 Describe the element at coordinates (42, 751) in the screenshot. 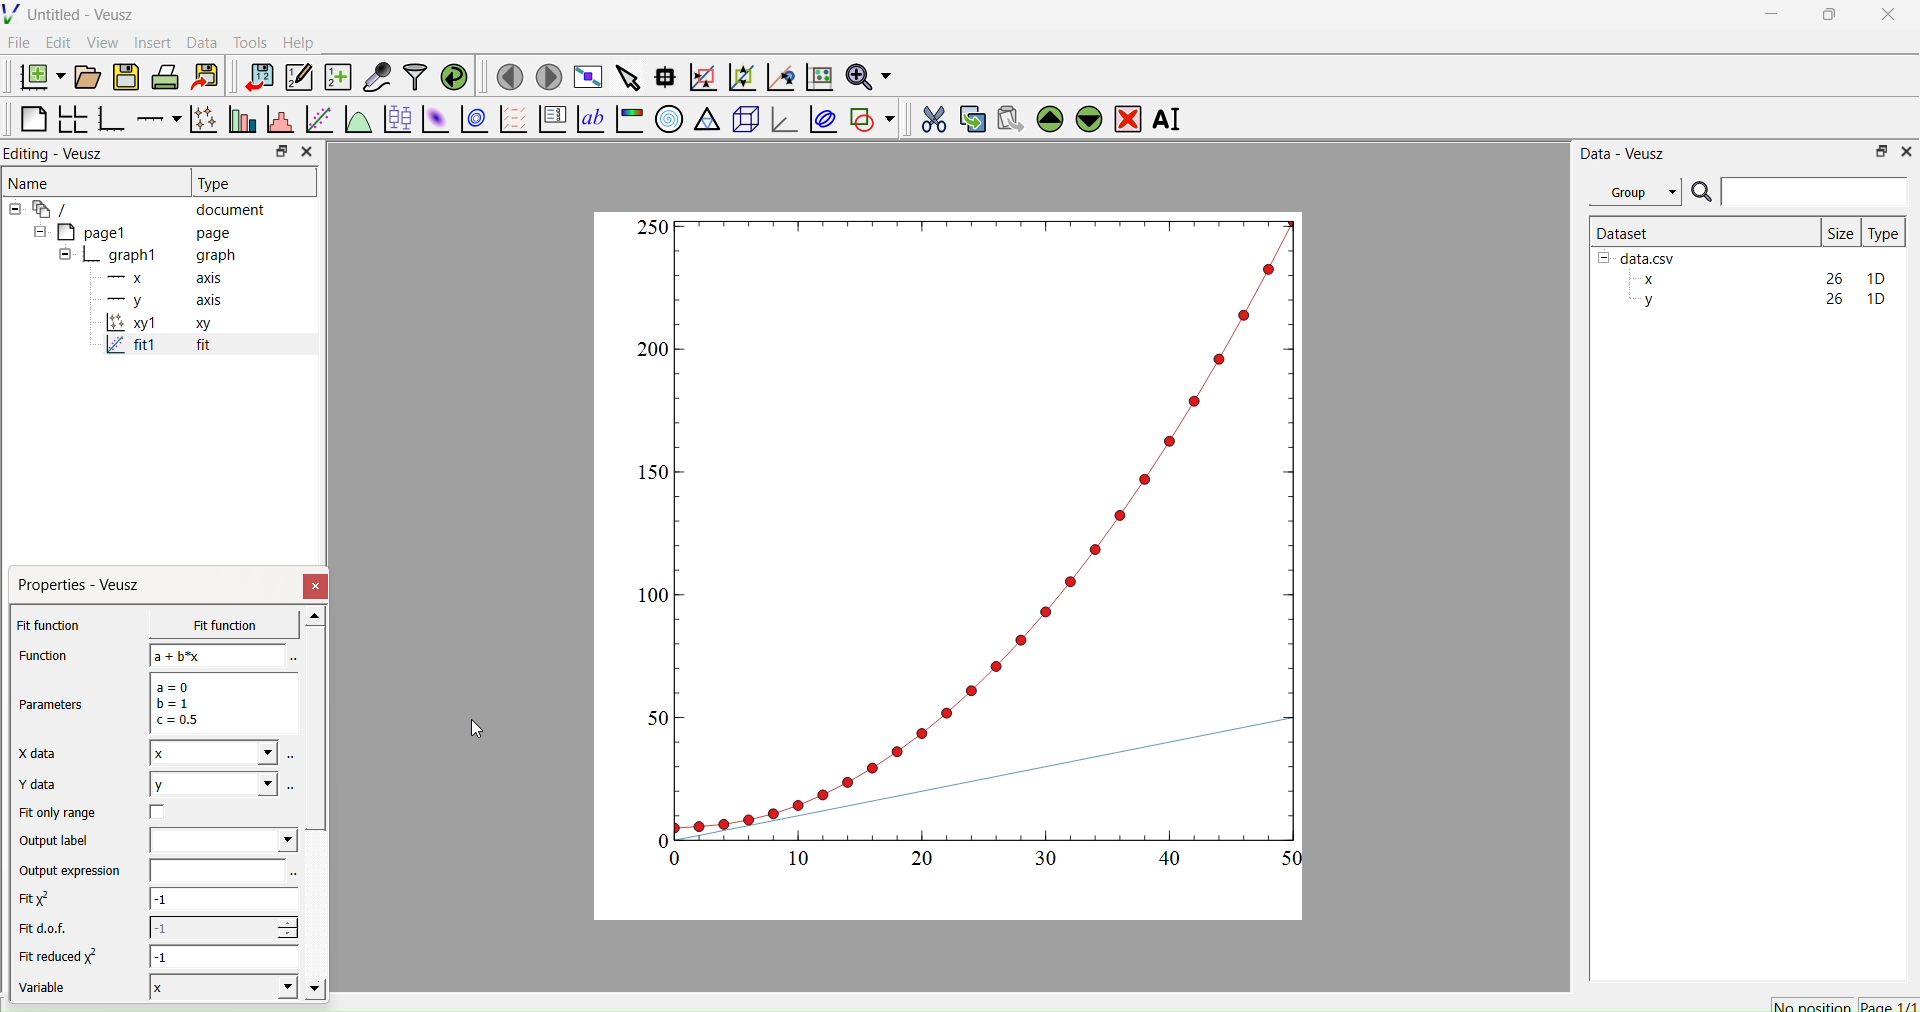

I see `X data` at that location.